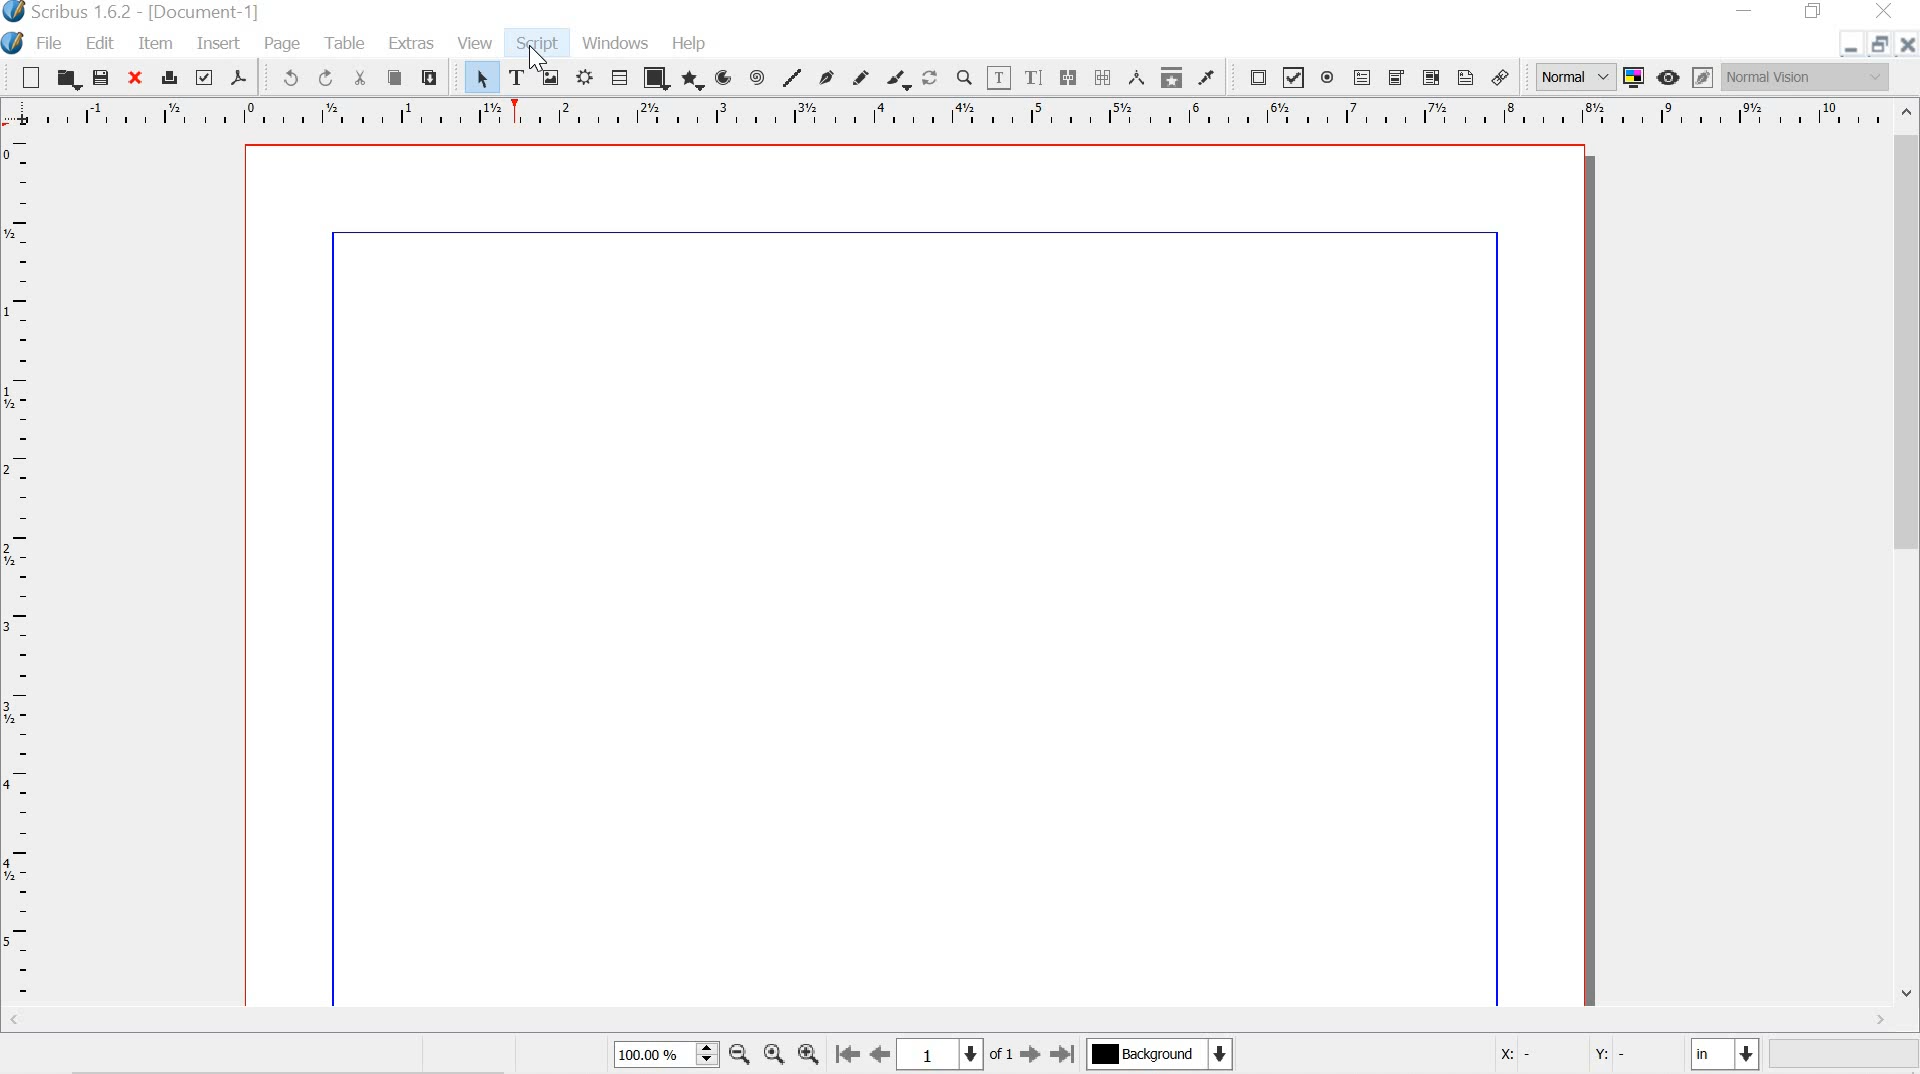 Image resolution: width=1920 pixels, height=1074 pixels. What do you see at coordinates (1028, 1055) in the screenshot?
I see `Next page` at bounding box center [1028, 1055].